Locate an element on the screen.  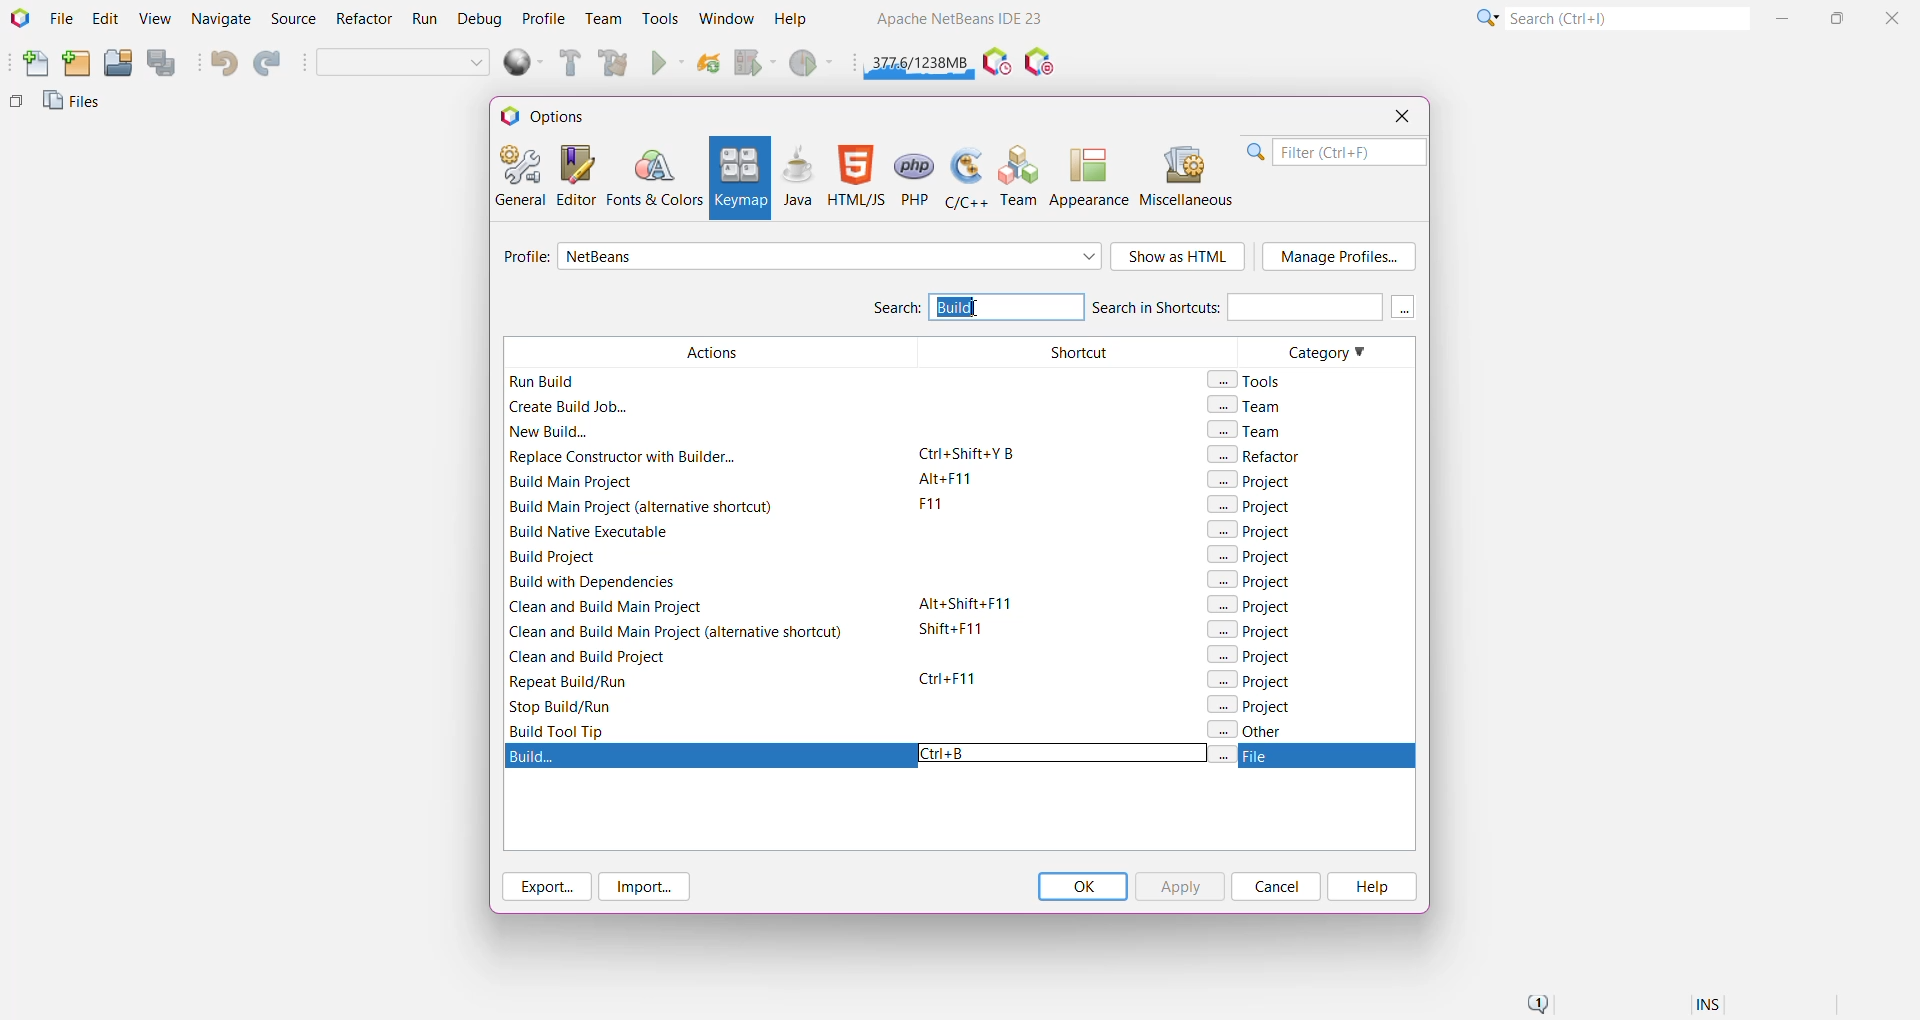
Open Project is located at coordinates (117, 64).